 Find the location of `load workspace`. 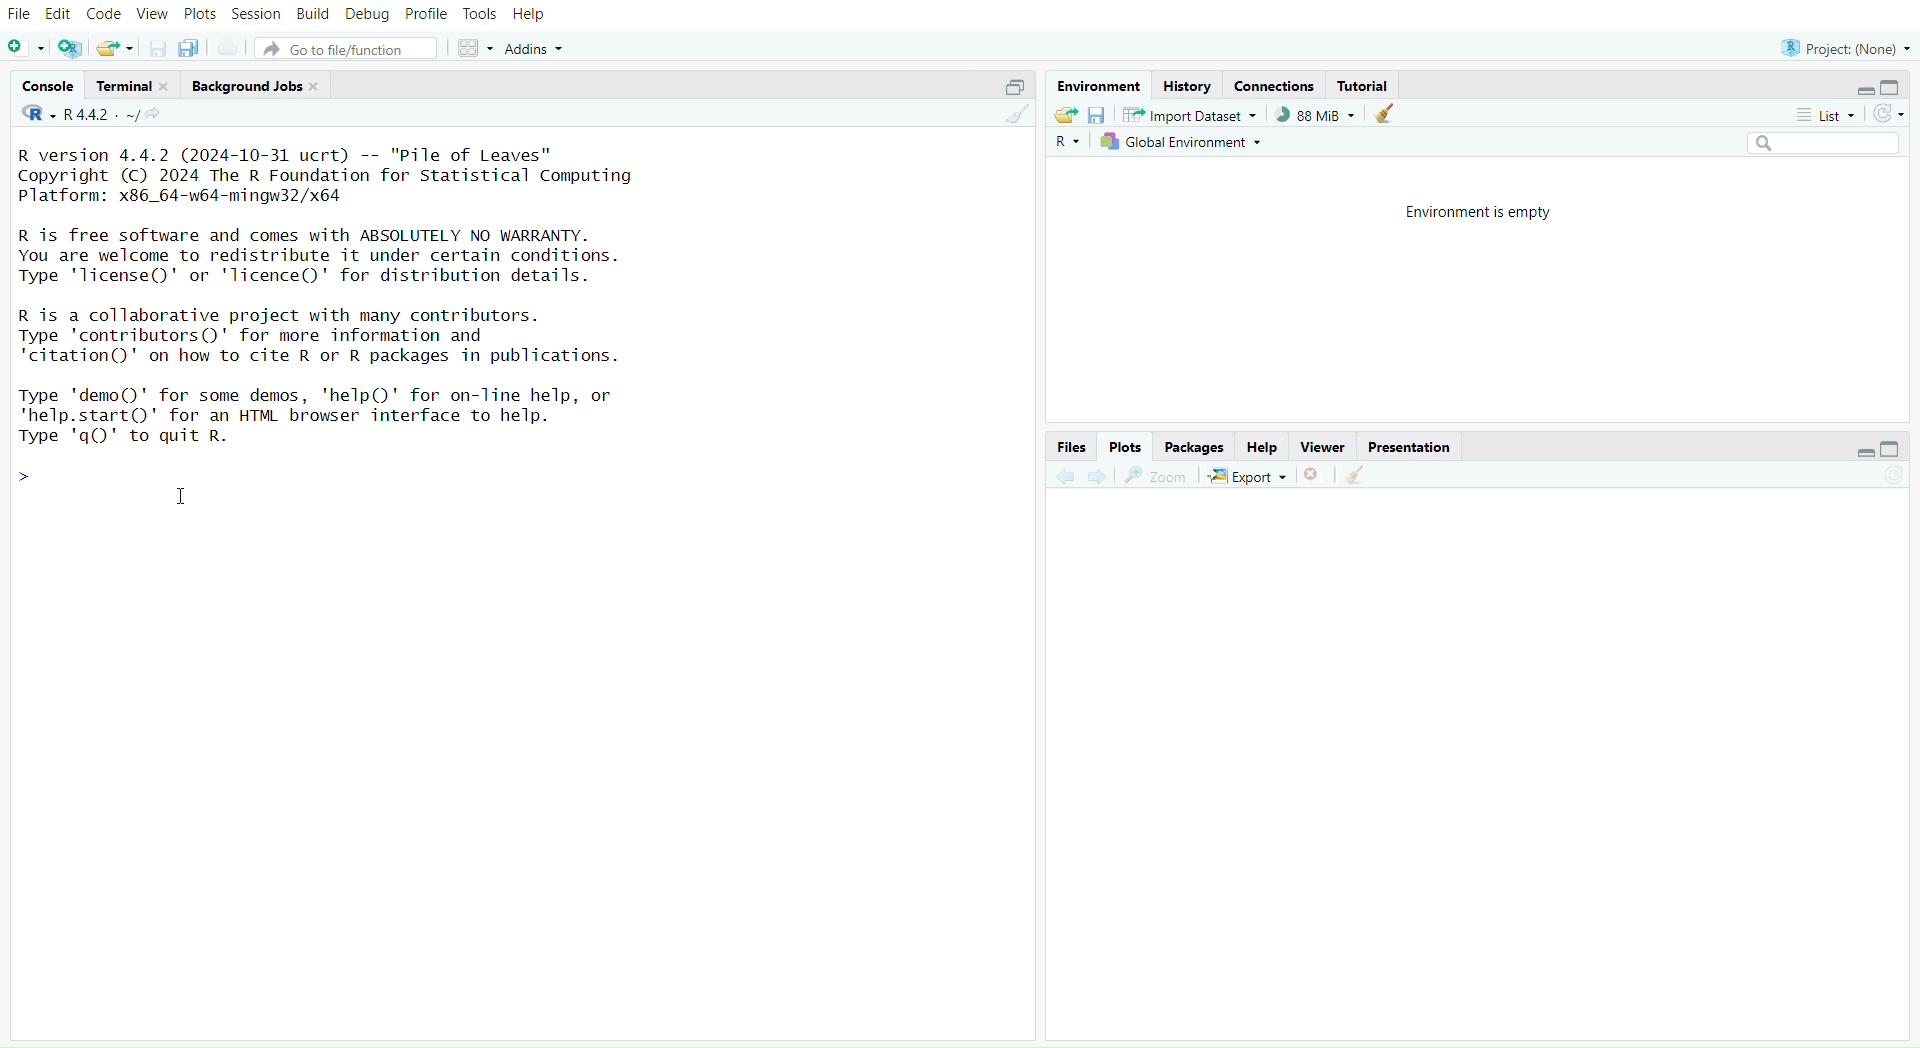

load workspace is located at coordinates (1065, 116).